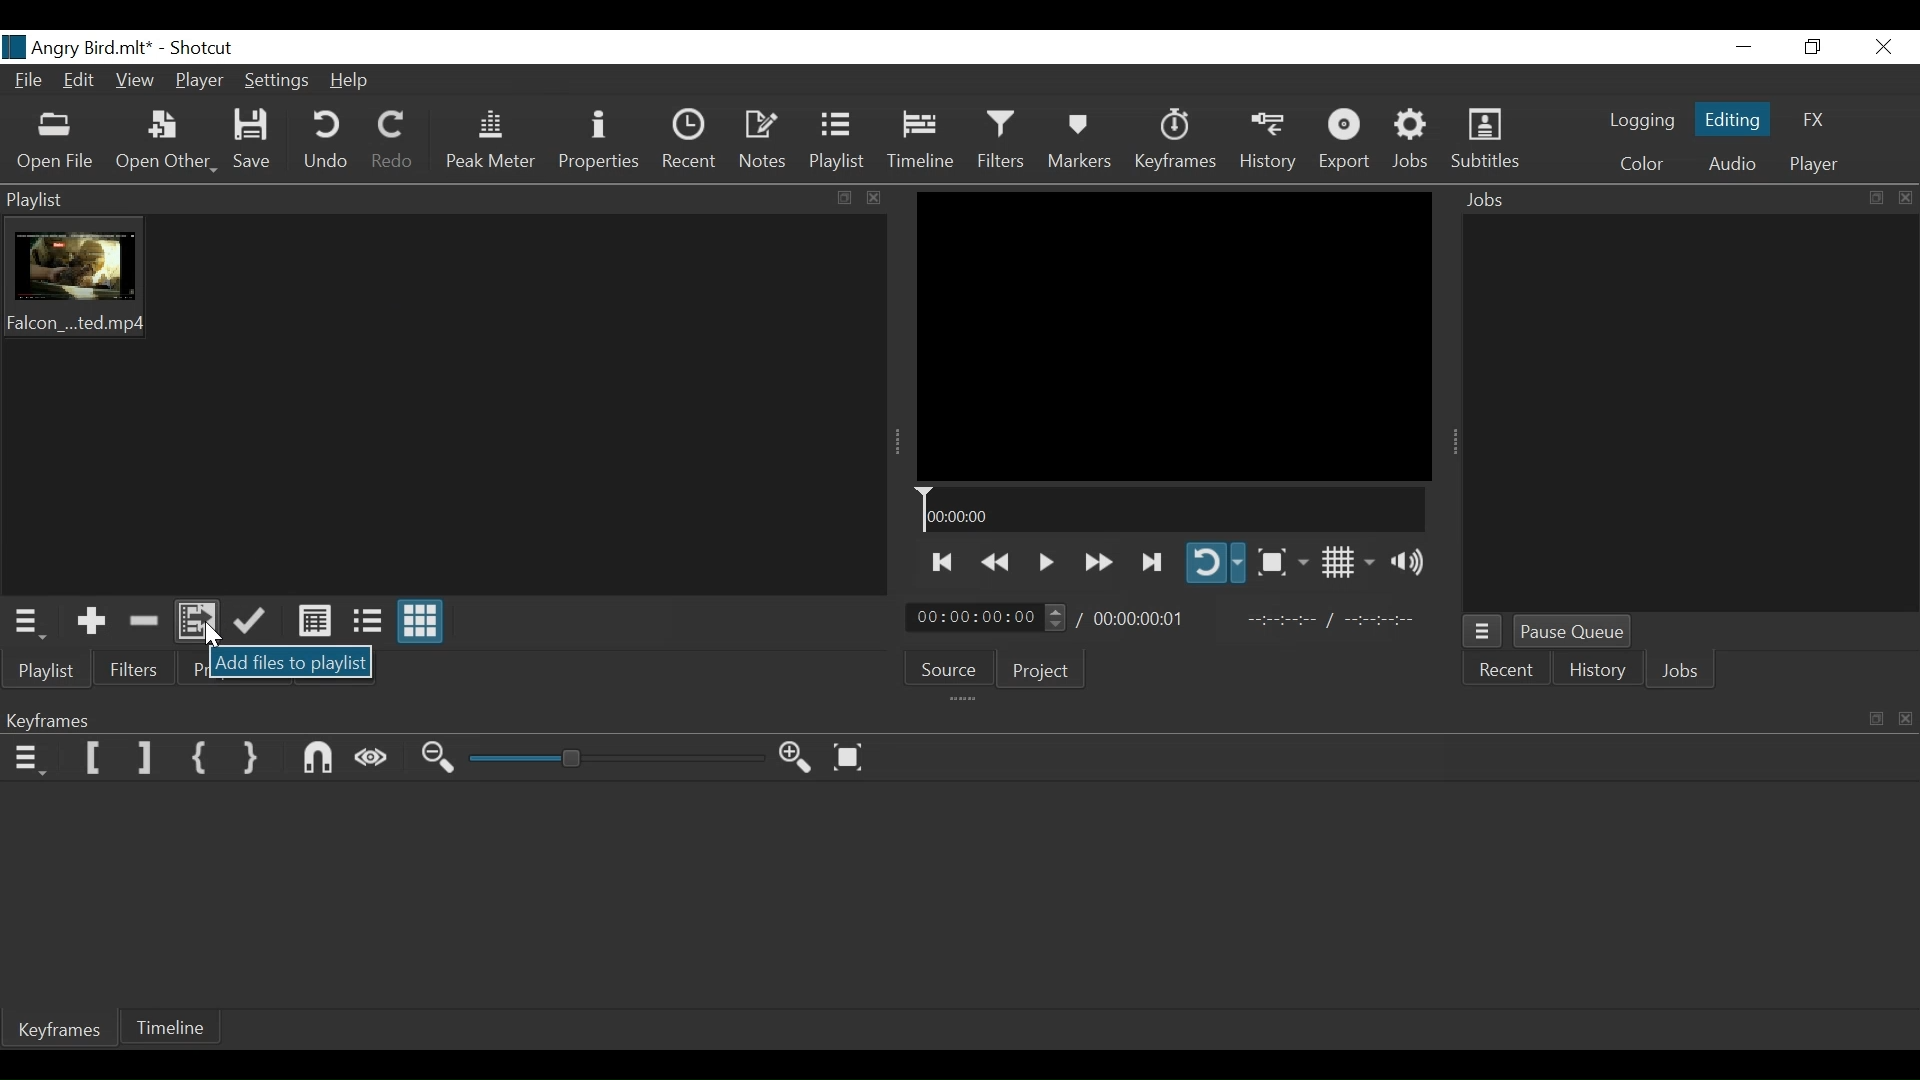 The width and height of the screenshot is (1920, 1080). Describe the element at coordinates (195, 622) in the screenshot. I see `Add files to Playlist` at that location.